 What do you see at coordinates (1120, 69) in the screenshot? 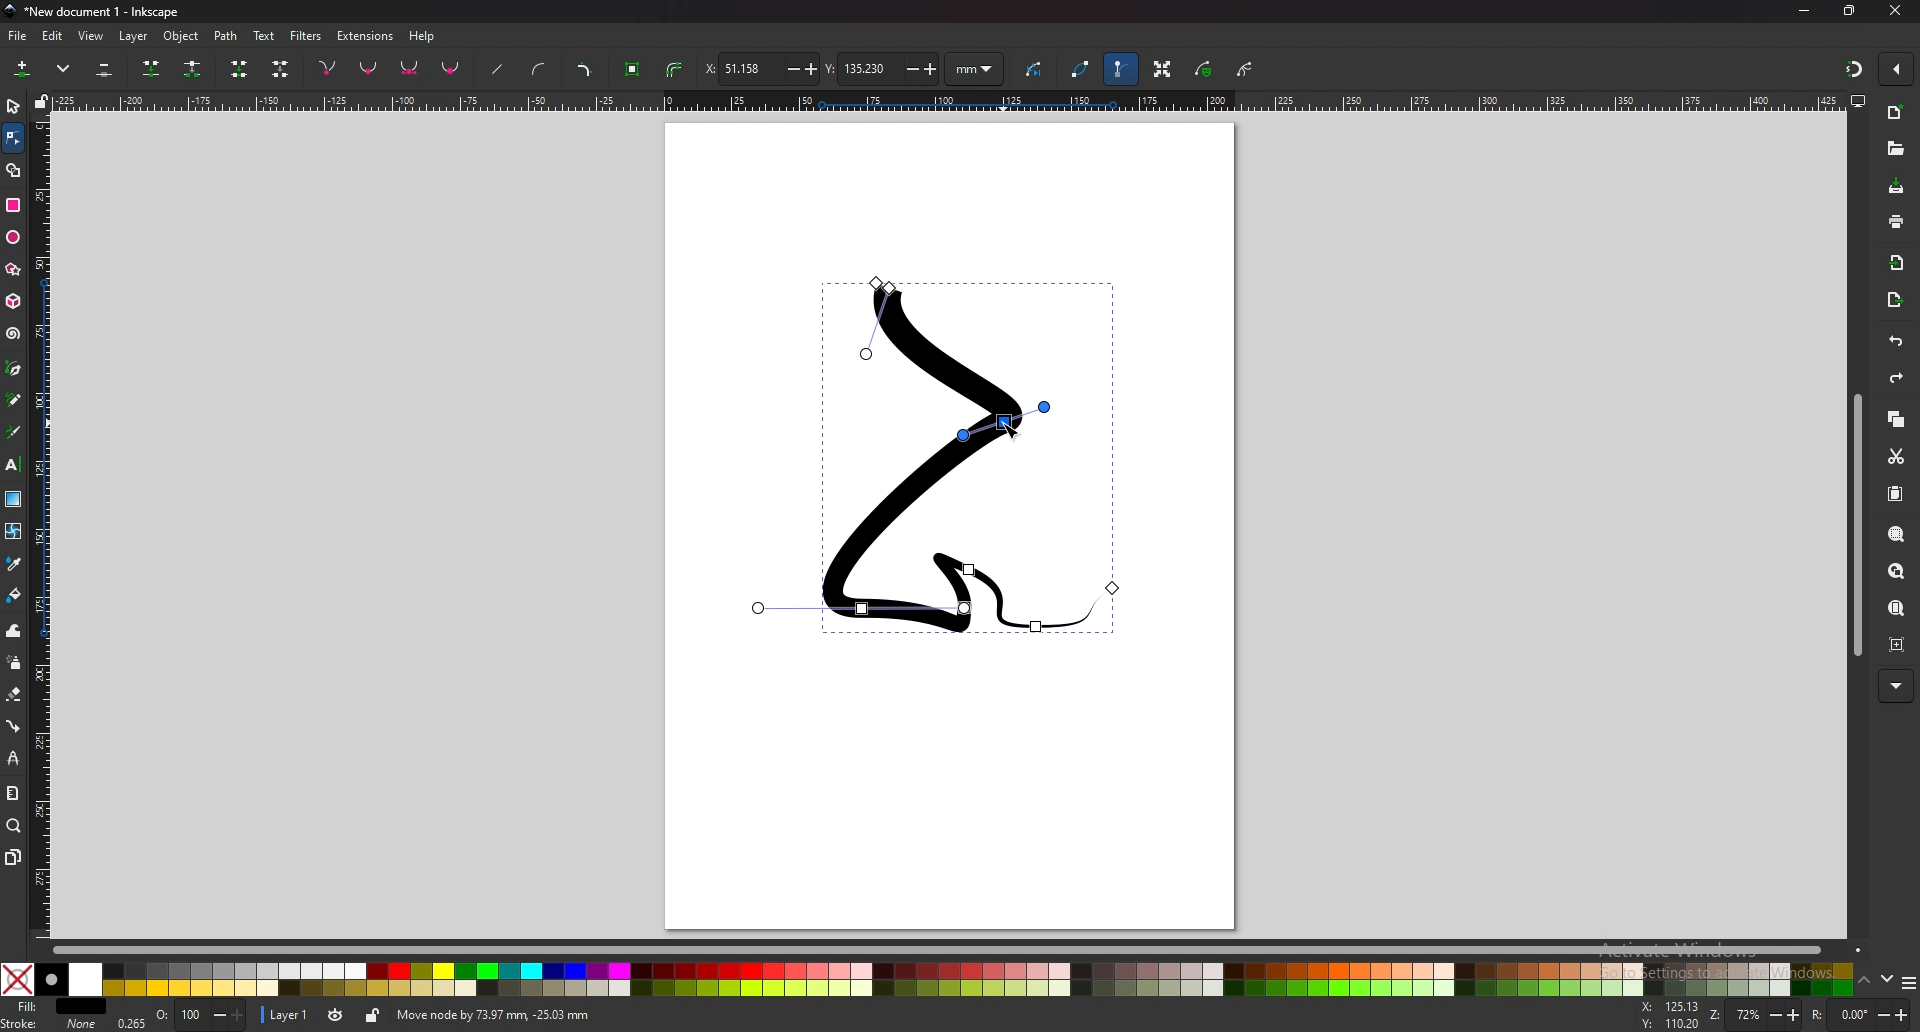
I see `show bezier handle` at bounding box center [1120, 69].